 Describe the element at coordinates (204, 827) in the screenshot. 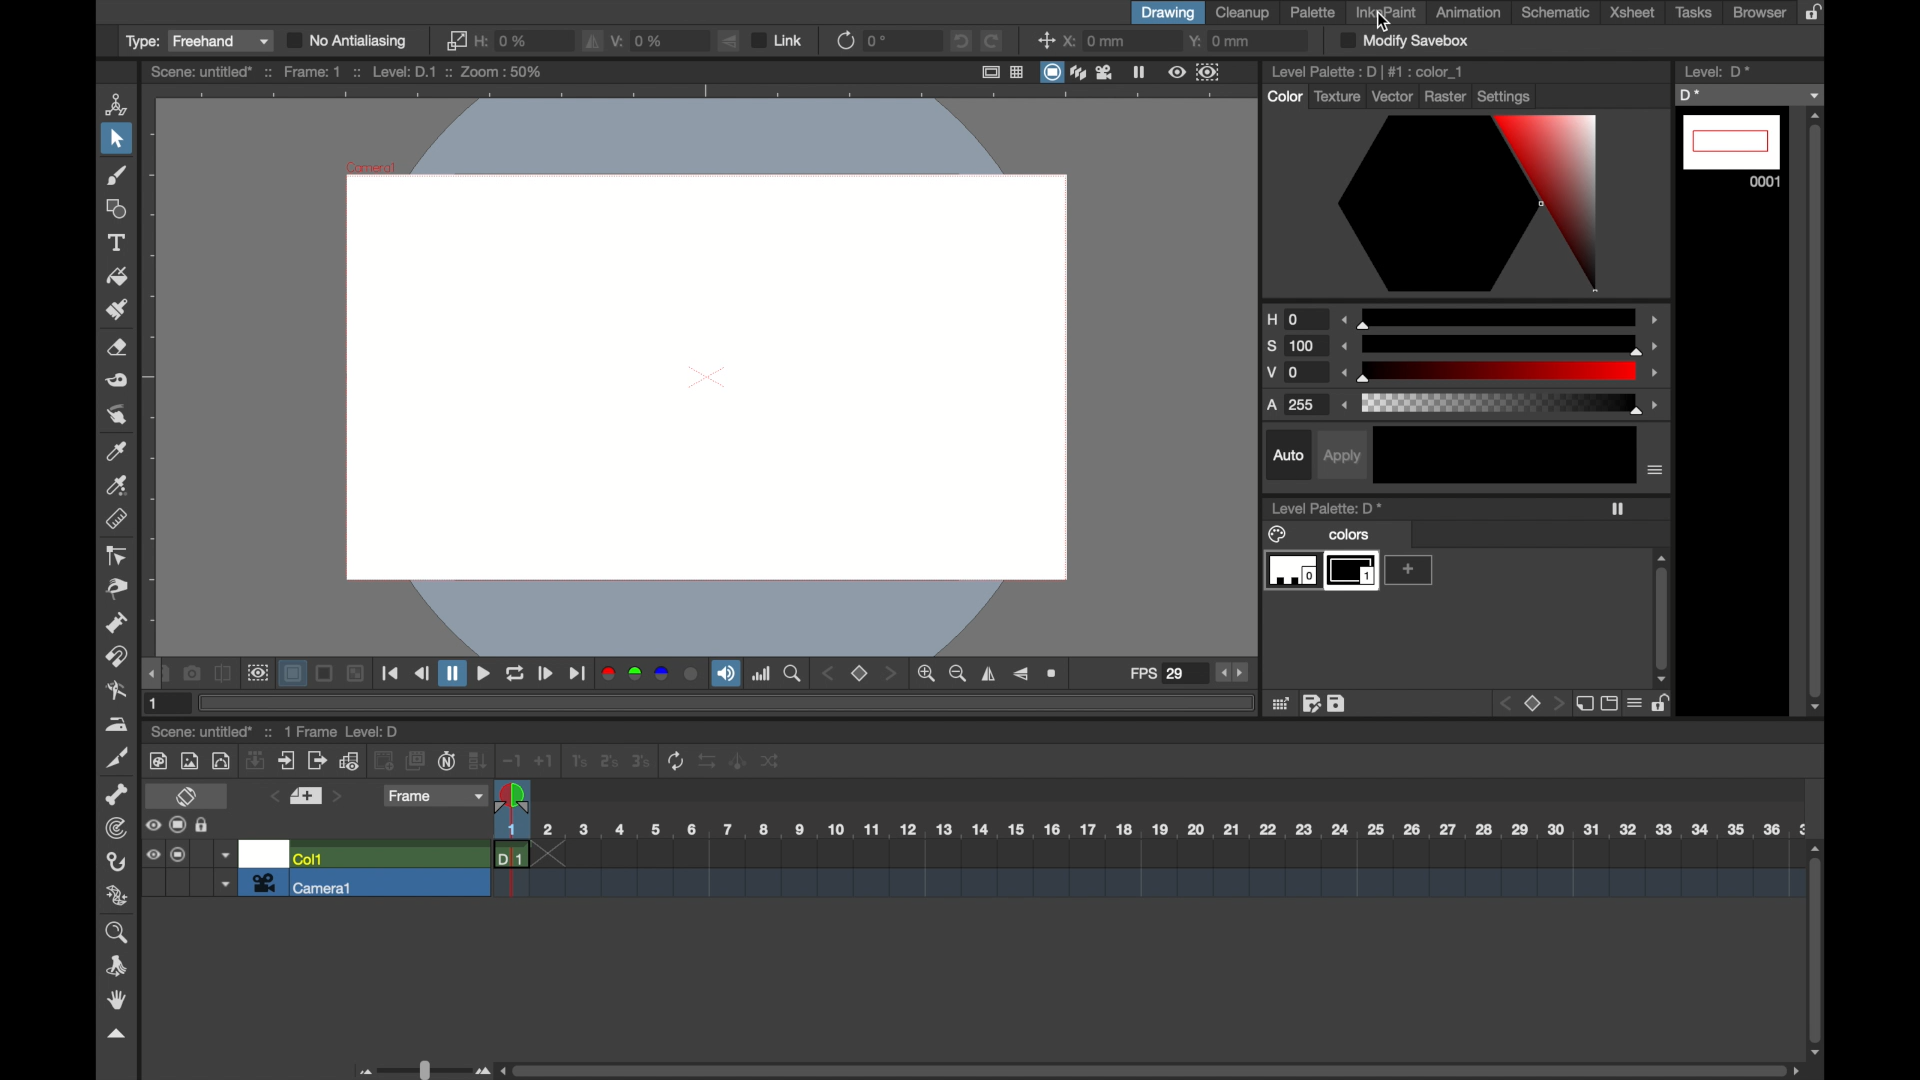

I see `unlock` at that location.